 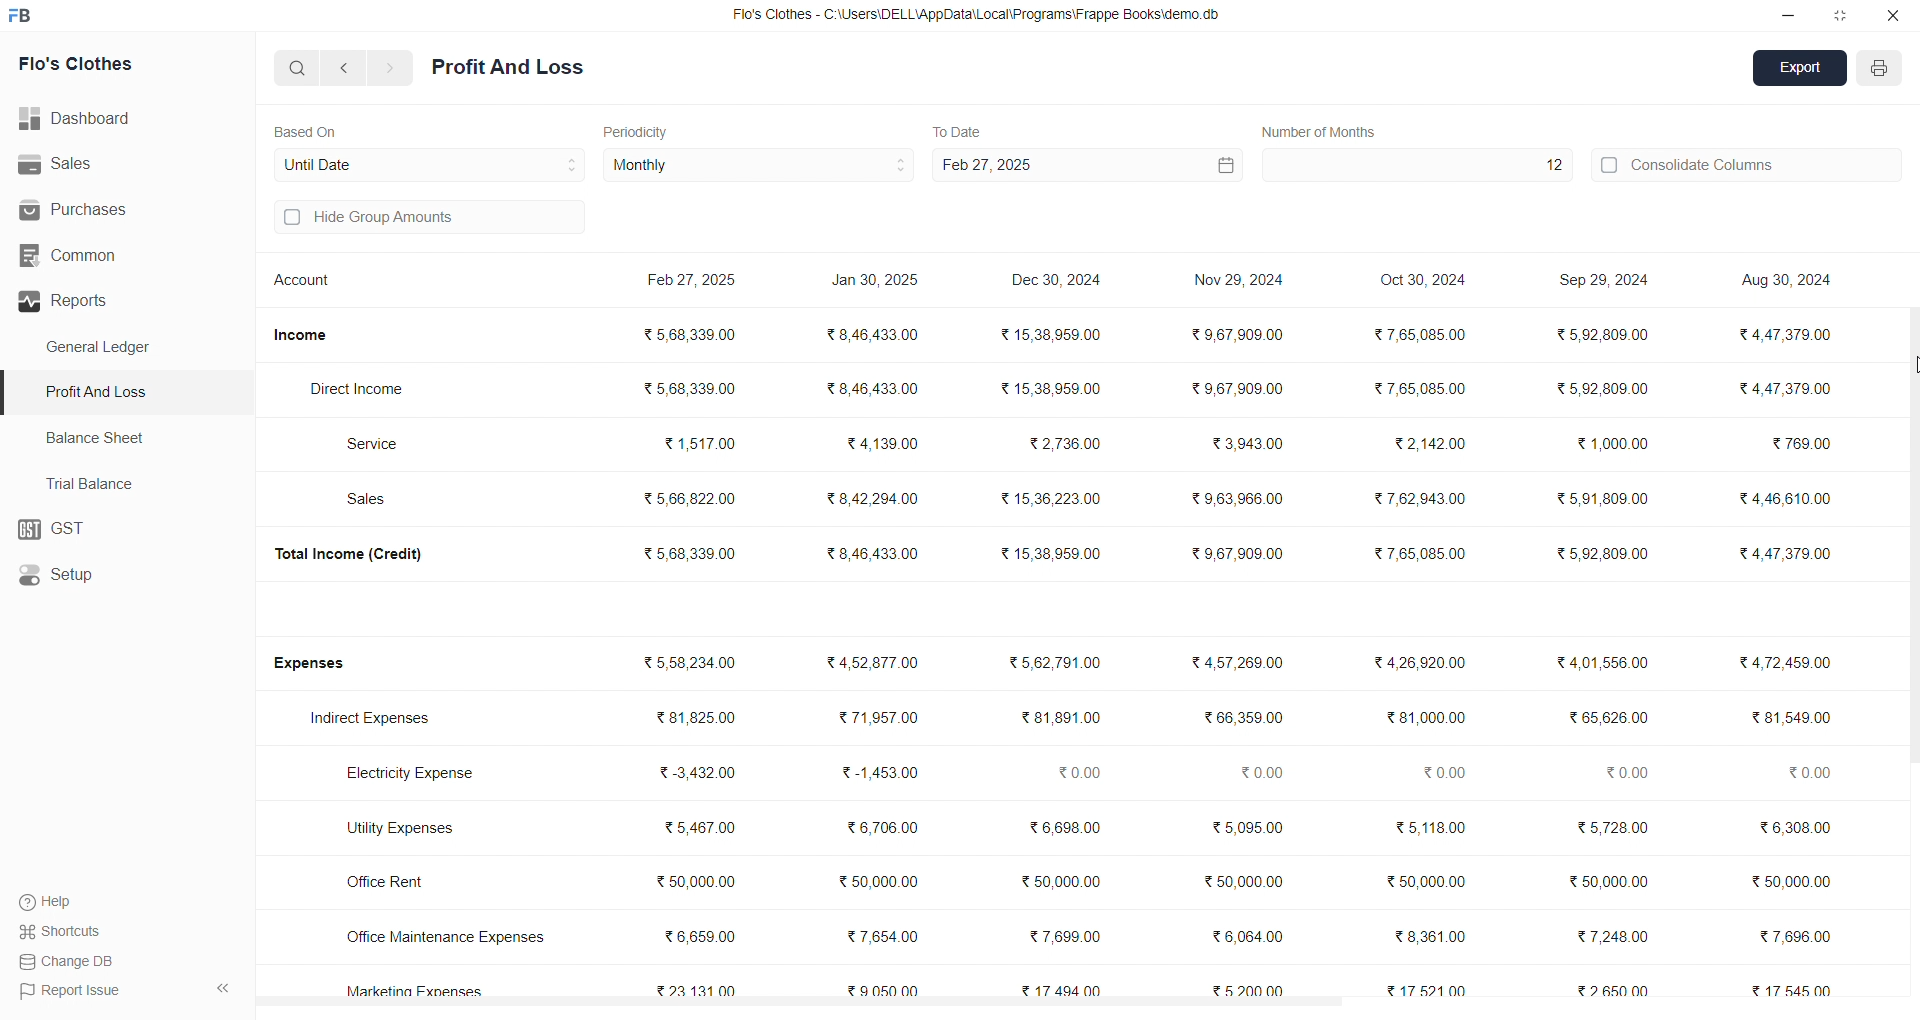 What do you see at coordinates (97, 210) in the screenshot?
I see `Purchases` at bounding box center [97, 210].